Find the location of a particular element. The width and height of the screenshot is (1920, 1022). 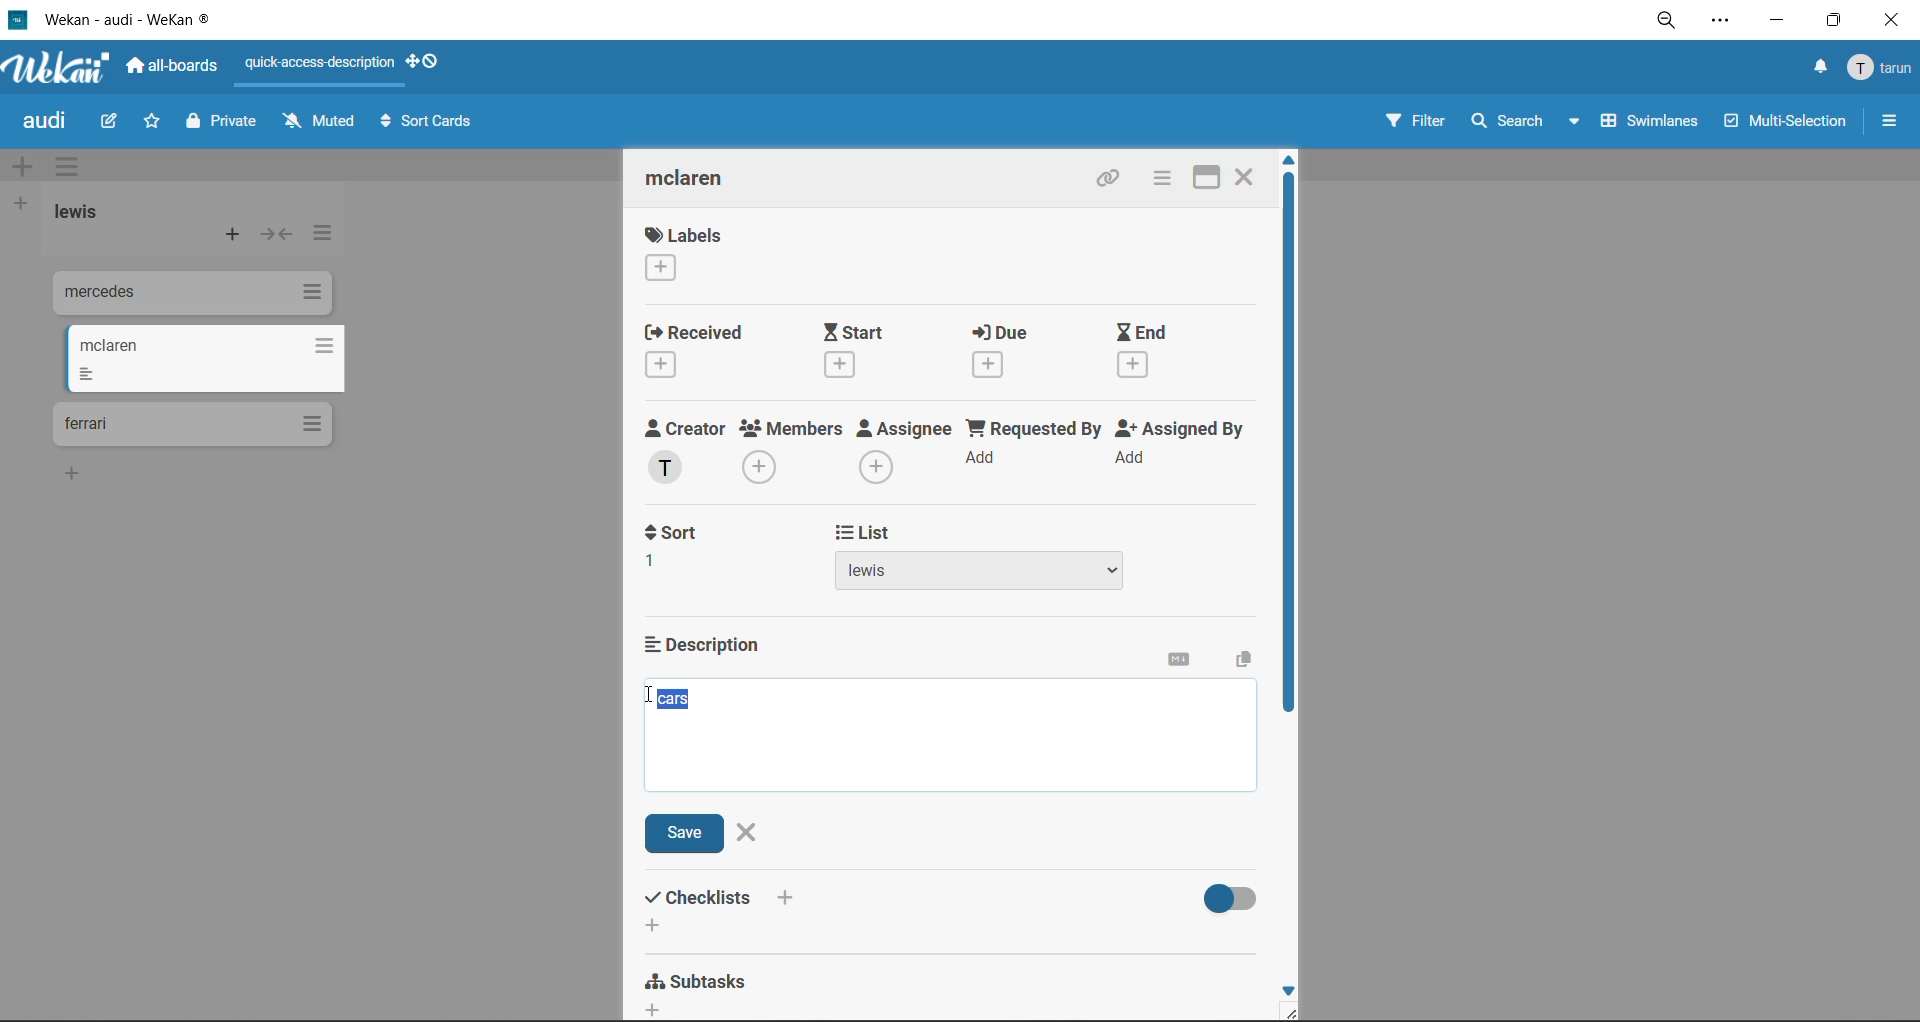

close is located at coordinates (749, 831).